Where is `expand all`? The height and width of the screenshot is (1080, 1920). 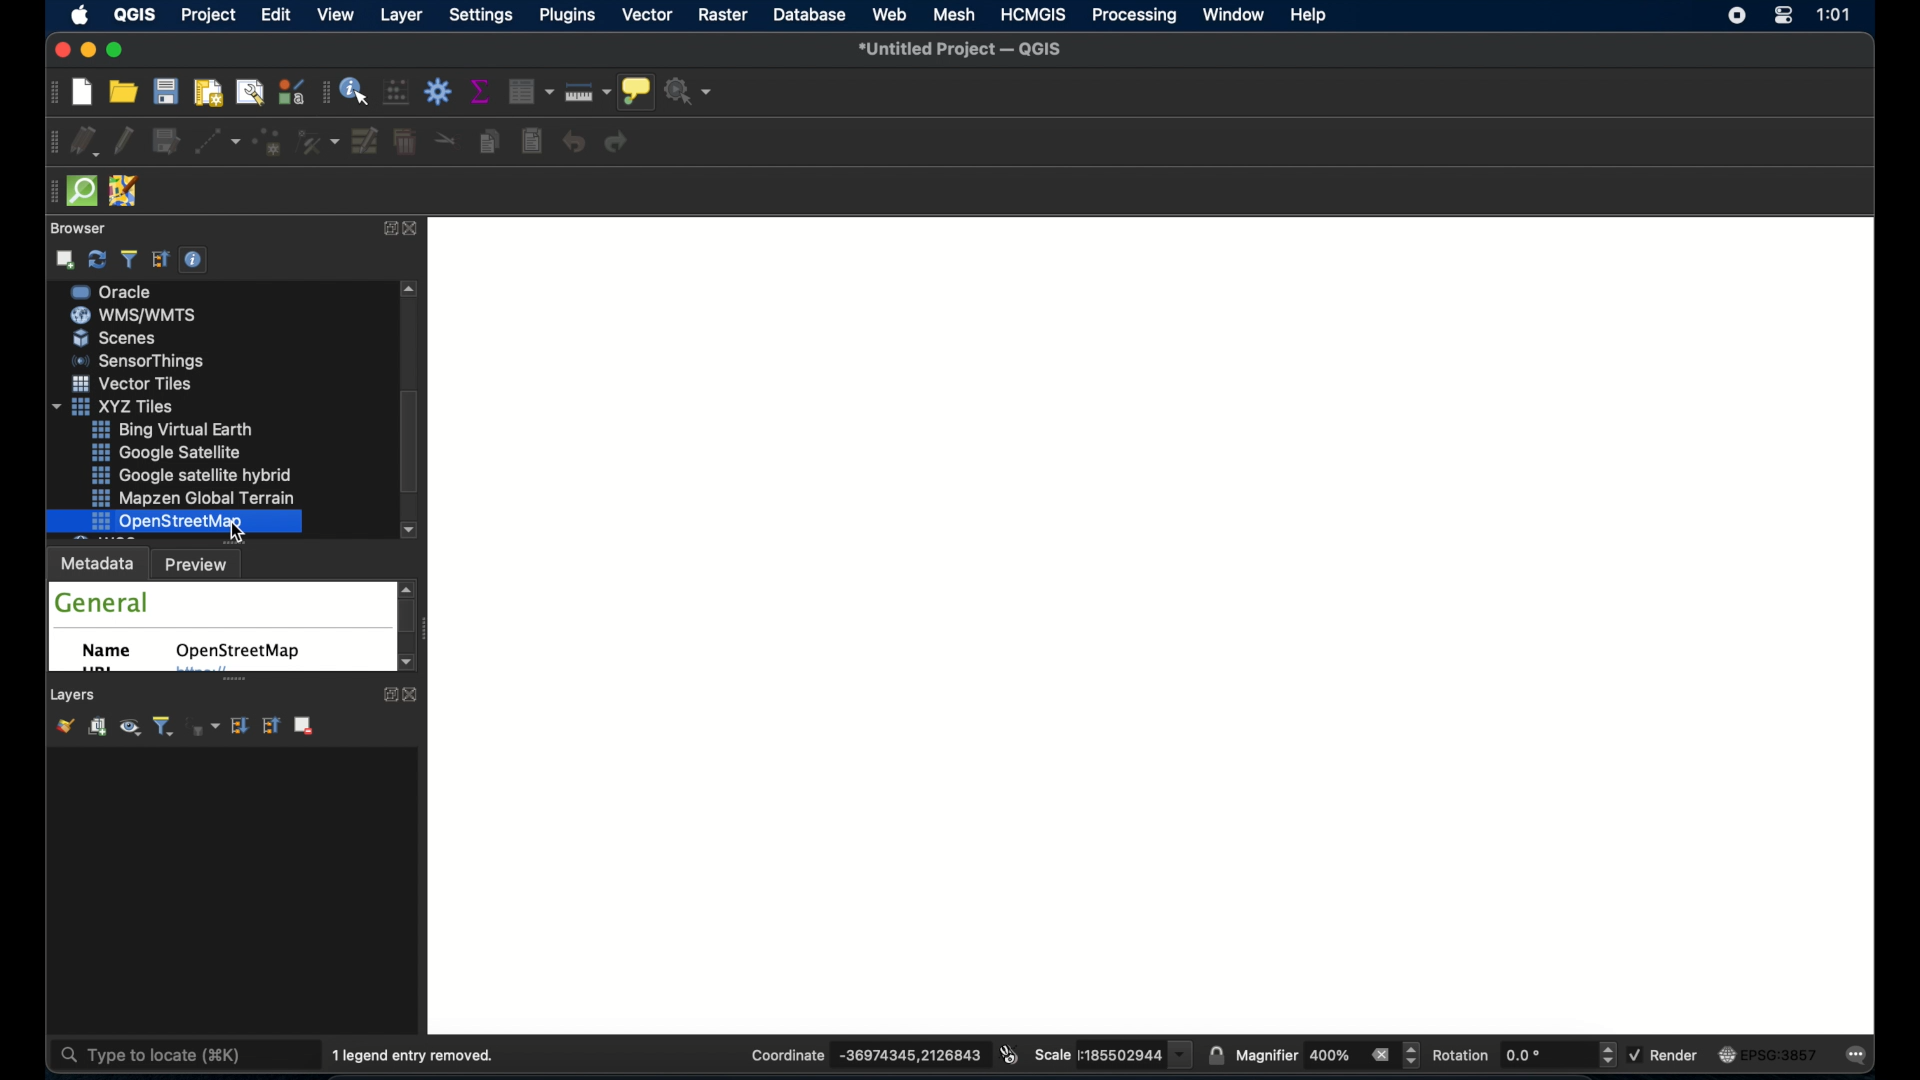
expand all is located at coordinates (240, 726).